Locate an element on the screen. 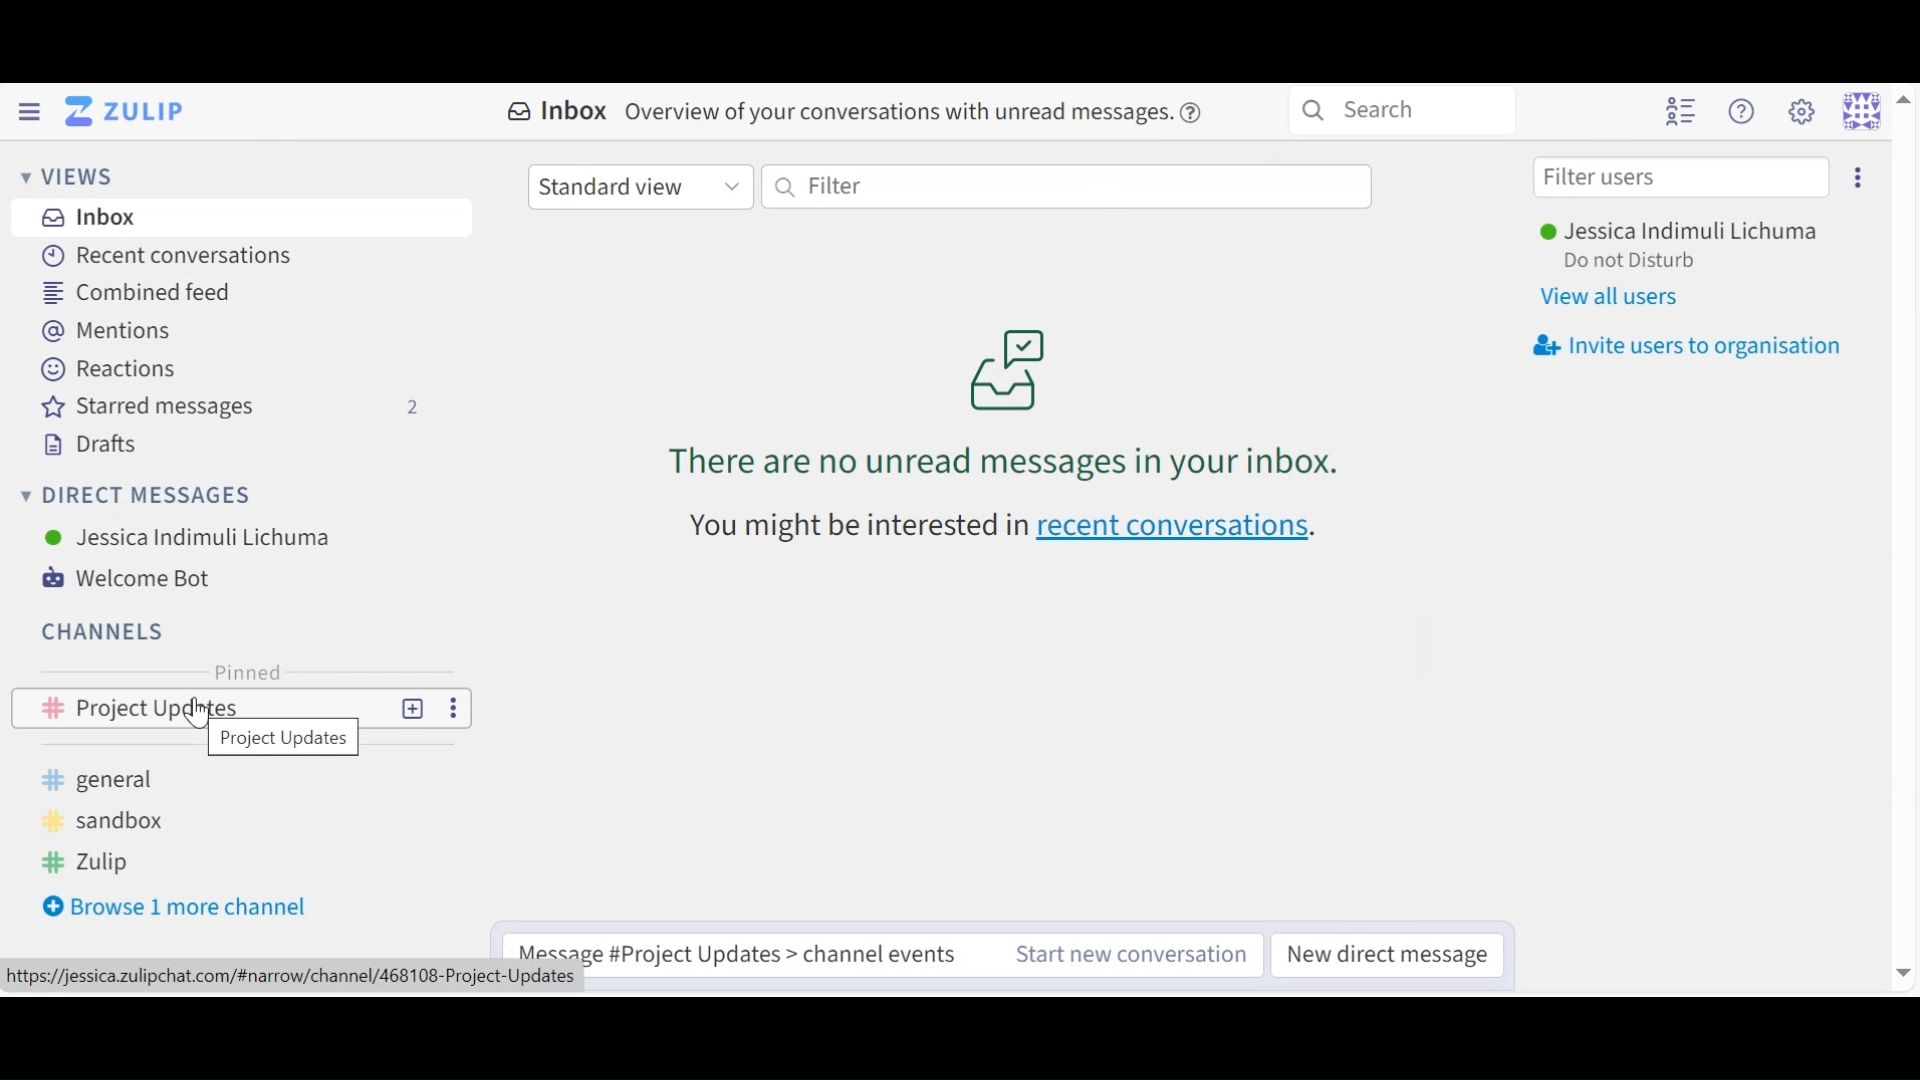  Direct Messages is located at coordinates (135, 495).